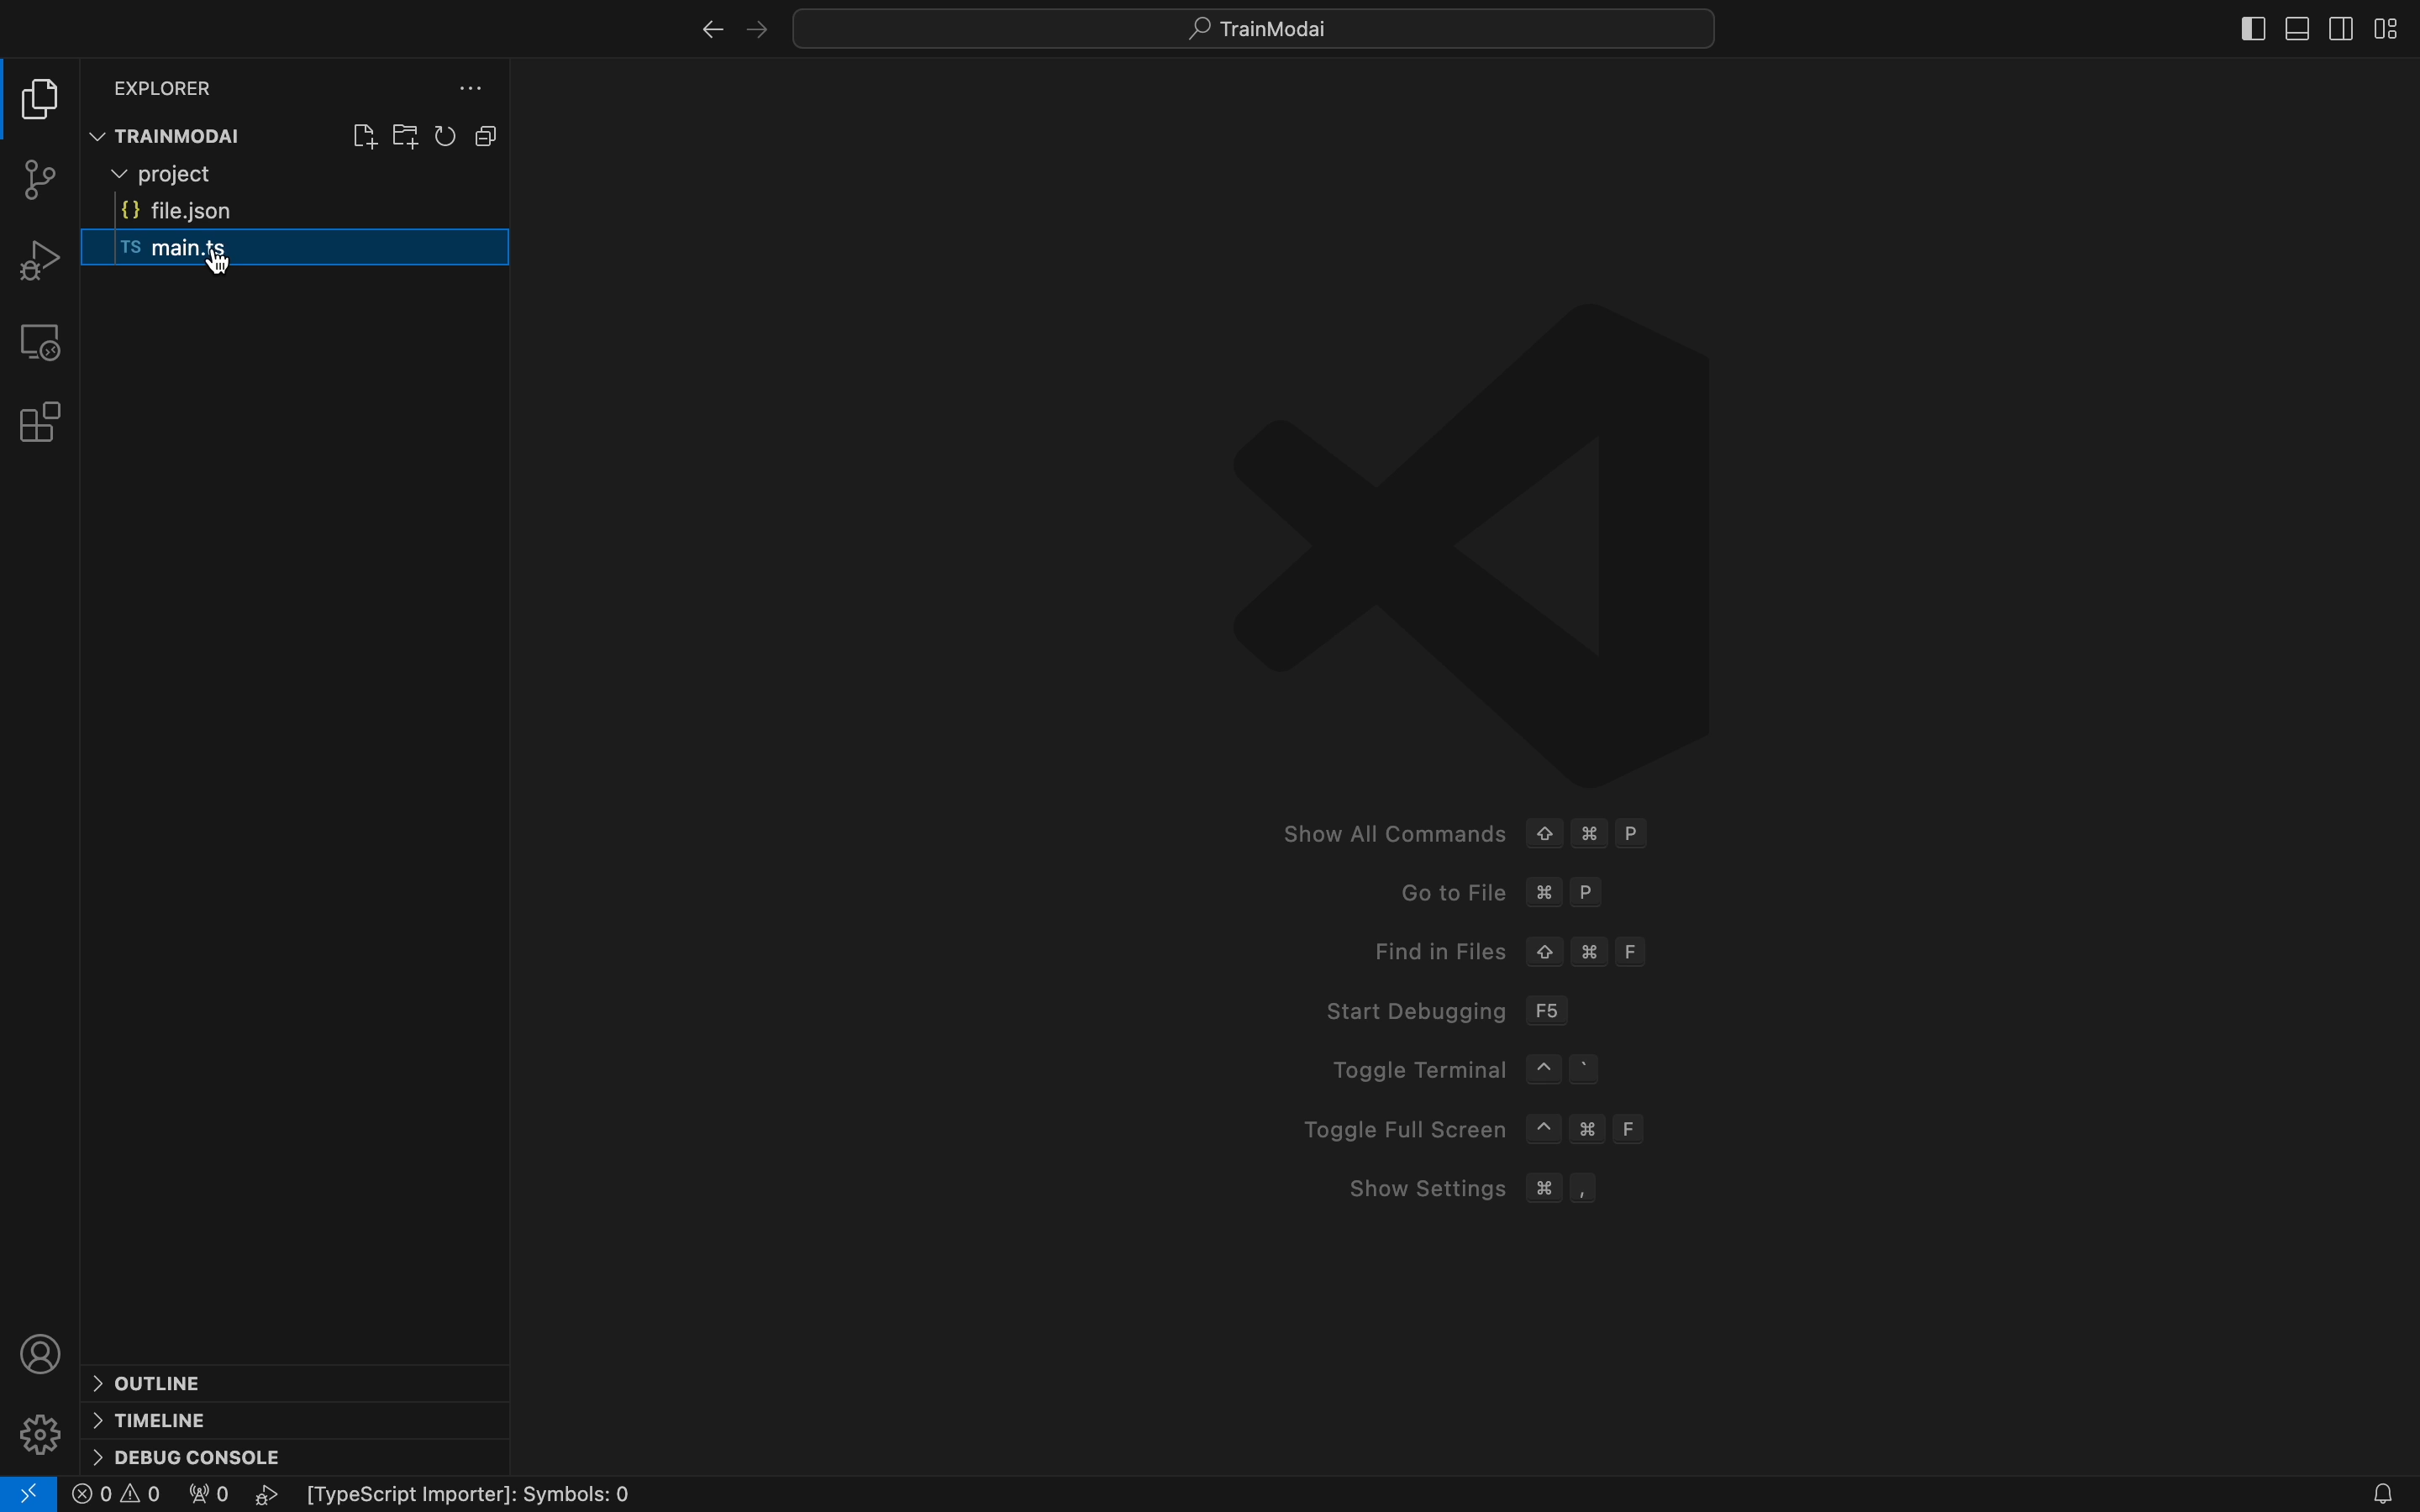 This screenshot has width=2420, height=1512. Describe the element at coordinates (286, 214) in the screenshot. I see `file json` at that location.